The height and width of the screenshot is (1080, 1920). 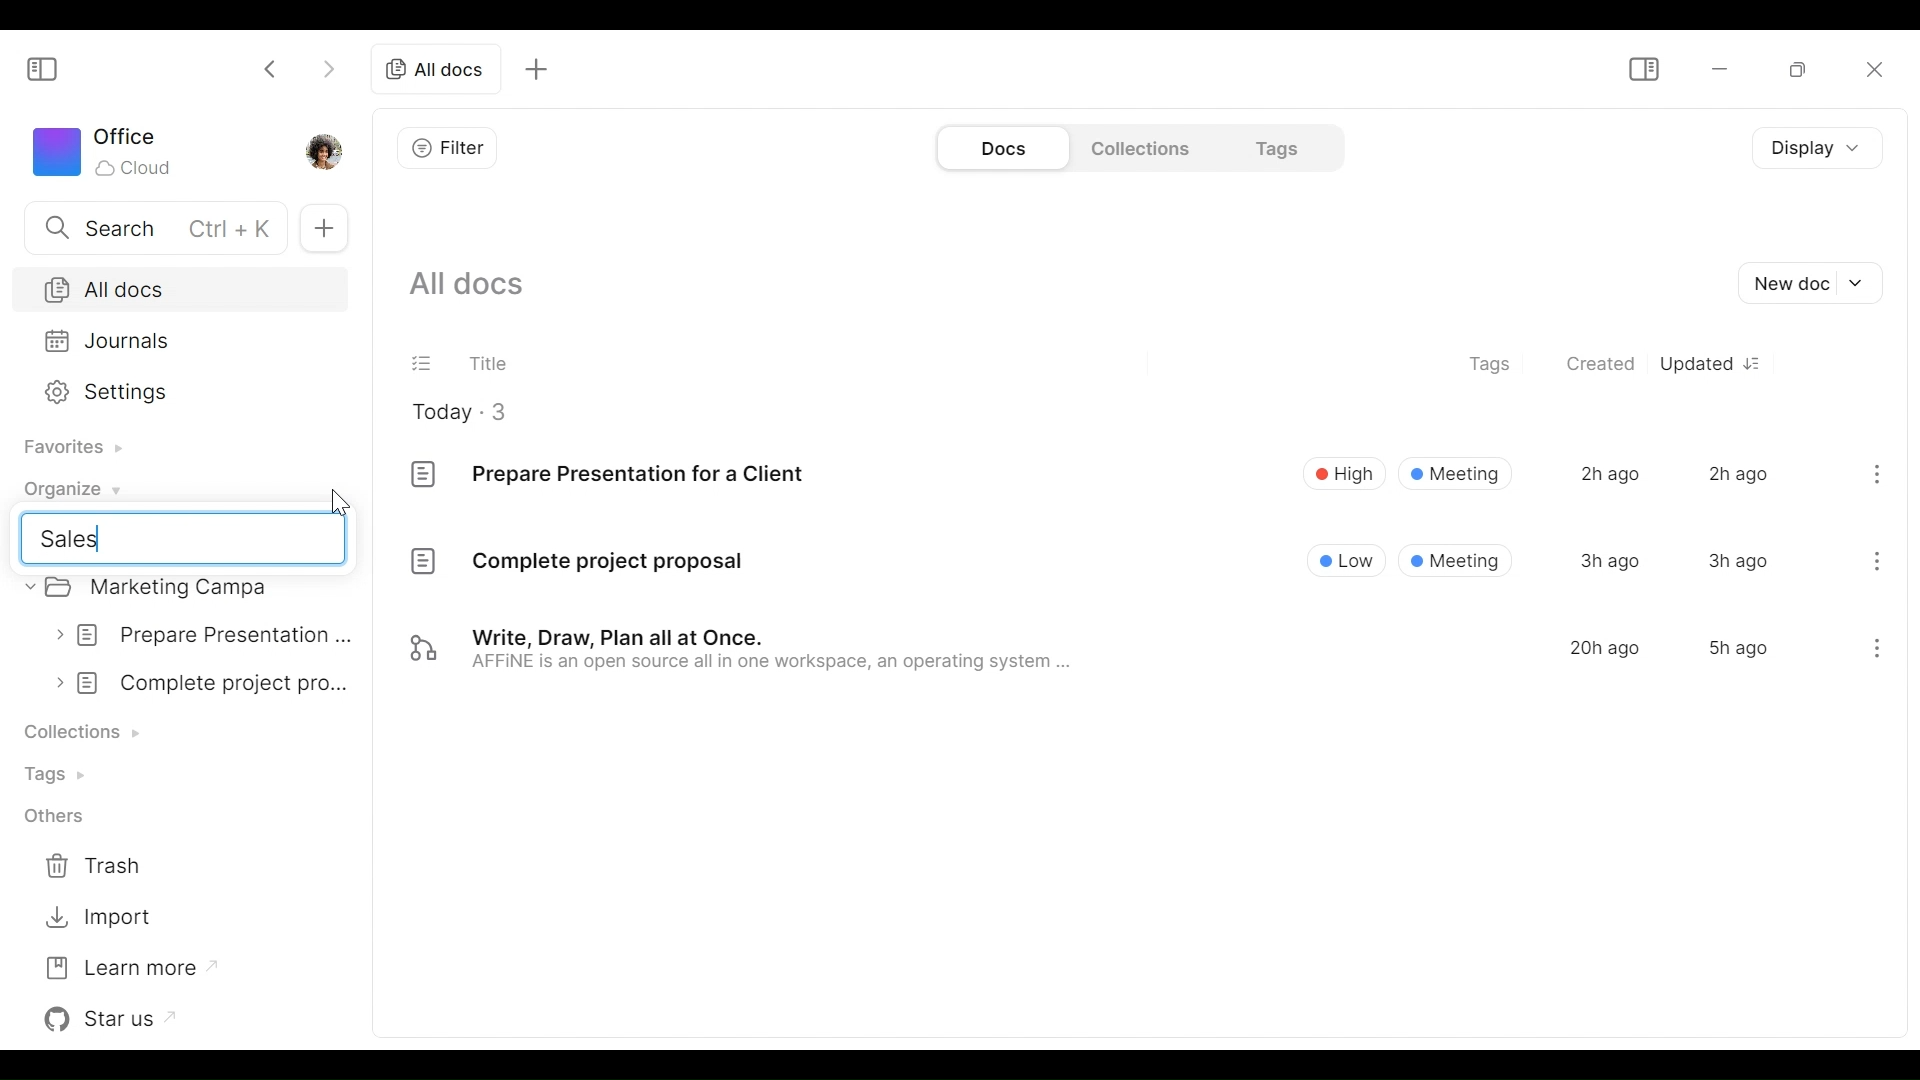 I want to click on add tab, so click(x=543, y=68).